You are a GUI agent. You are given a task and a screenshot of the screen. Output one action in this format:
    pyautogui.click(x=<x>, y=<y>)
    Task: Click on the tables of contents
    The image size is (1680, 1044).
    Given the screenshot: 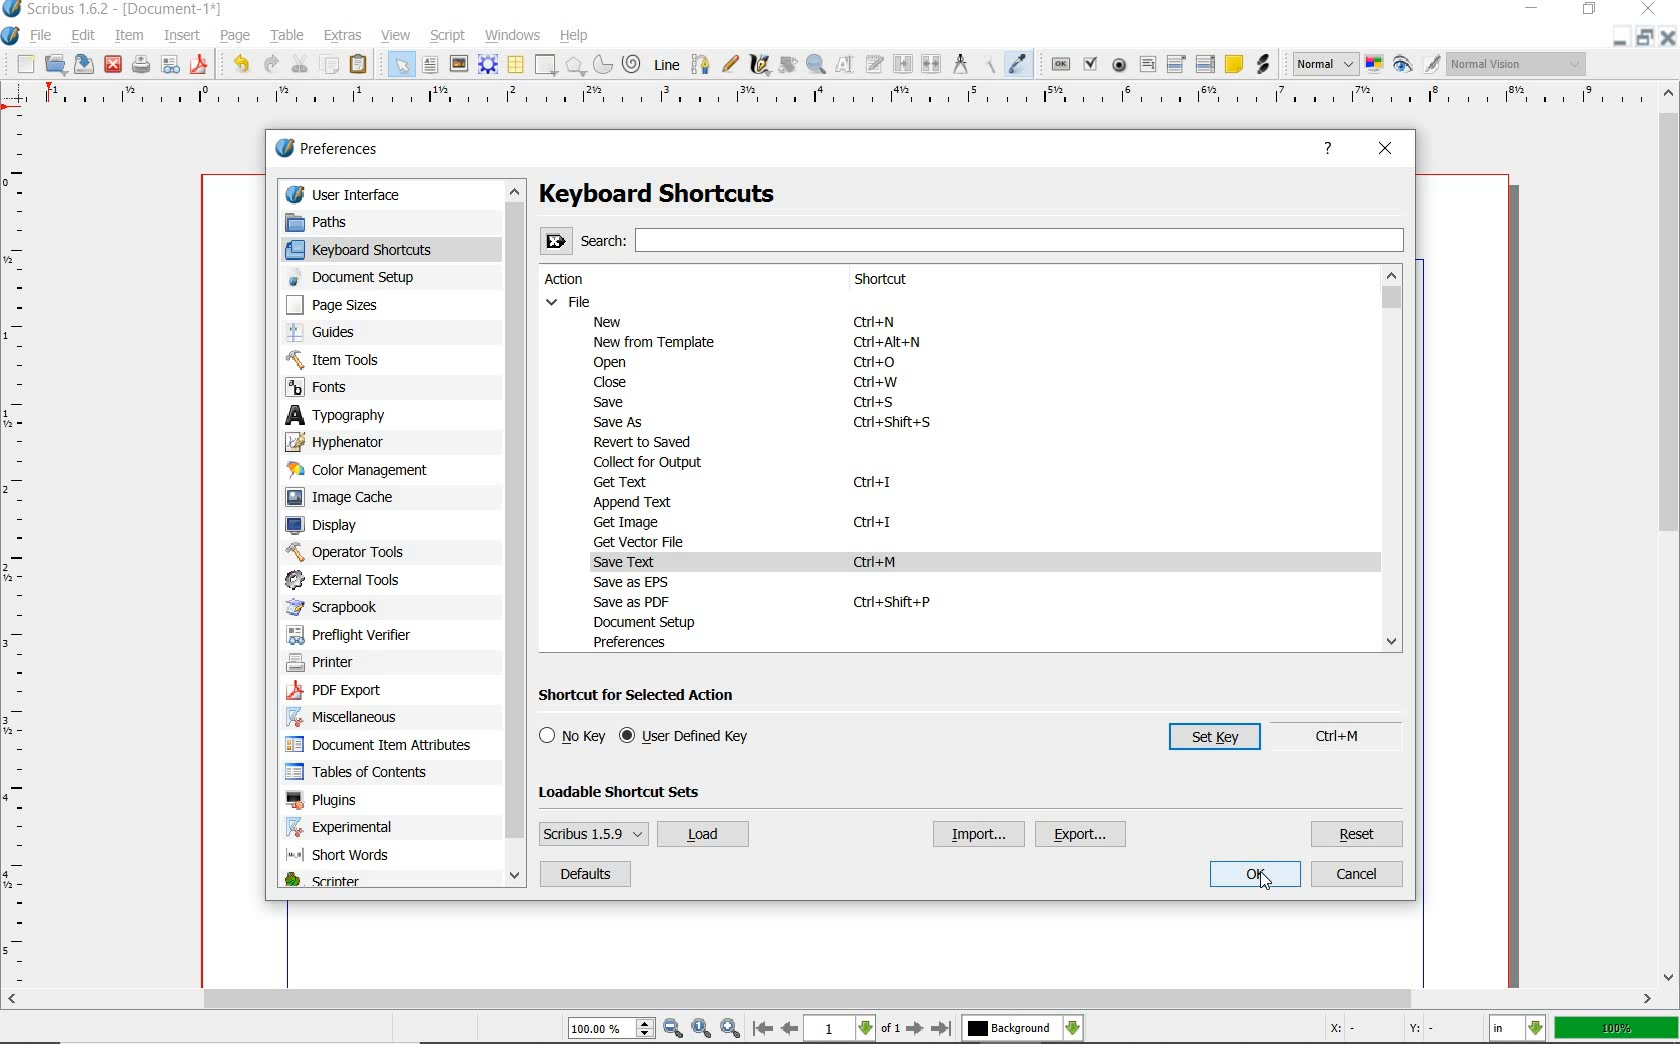 What is the action you would take?
    pyautogui.click(x=366, y=773)
    